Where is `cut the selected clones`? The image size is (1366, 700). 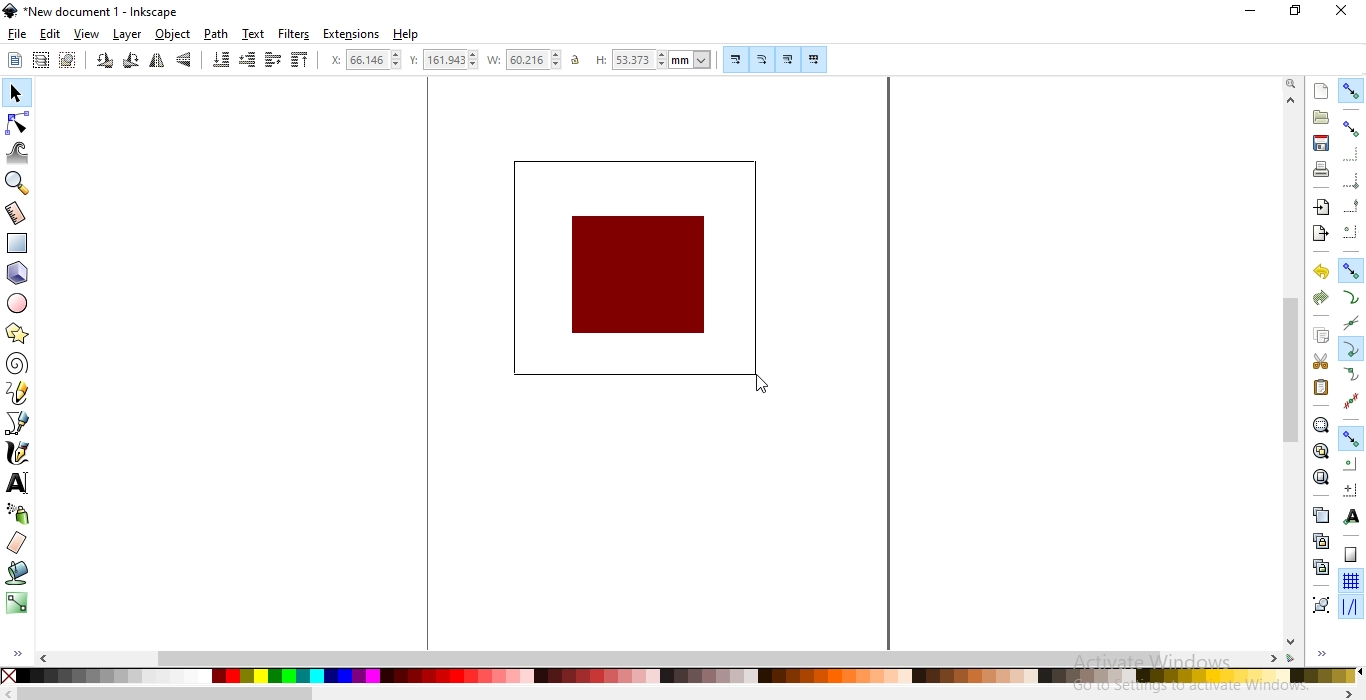 cut the selected clones is located at coordinates (1321, 566).